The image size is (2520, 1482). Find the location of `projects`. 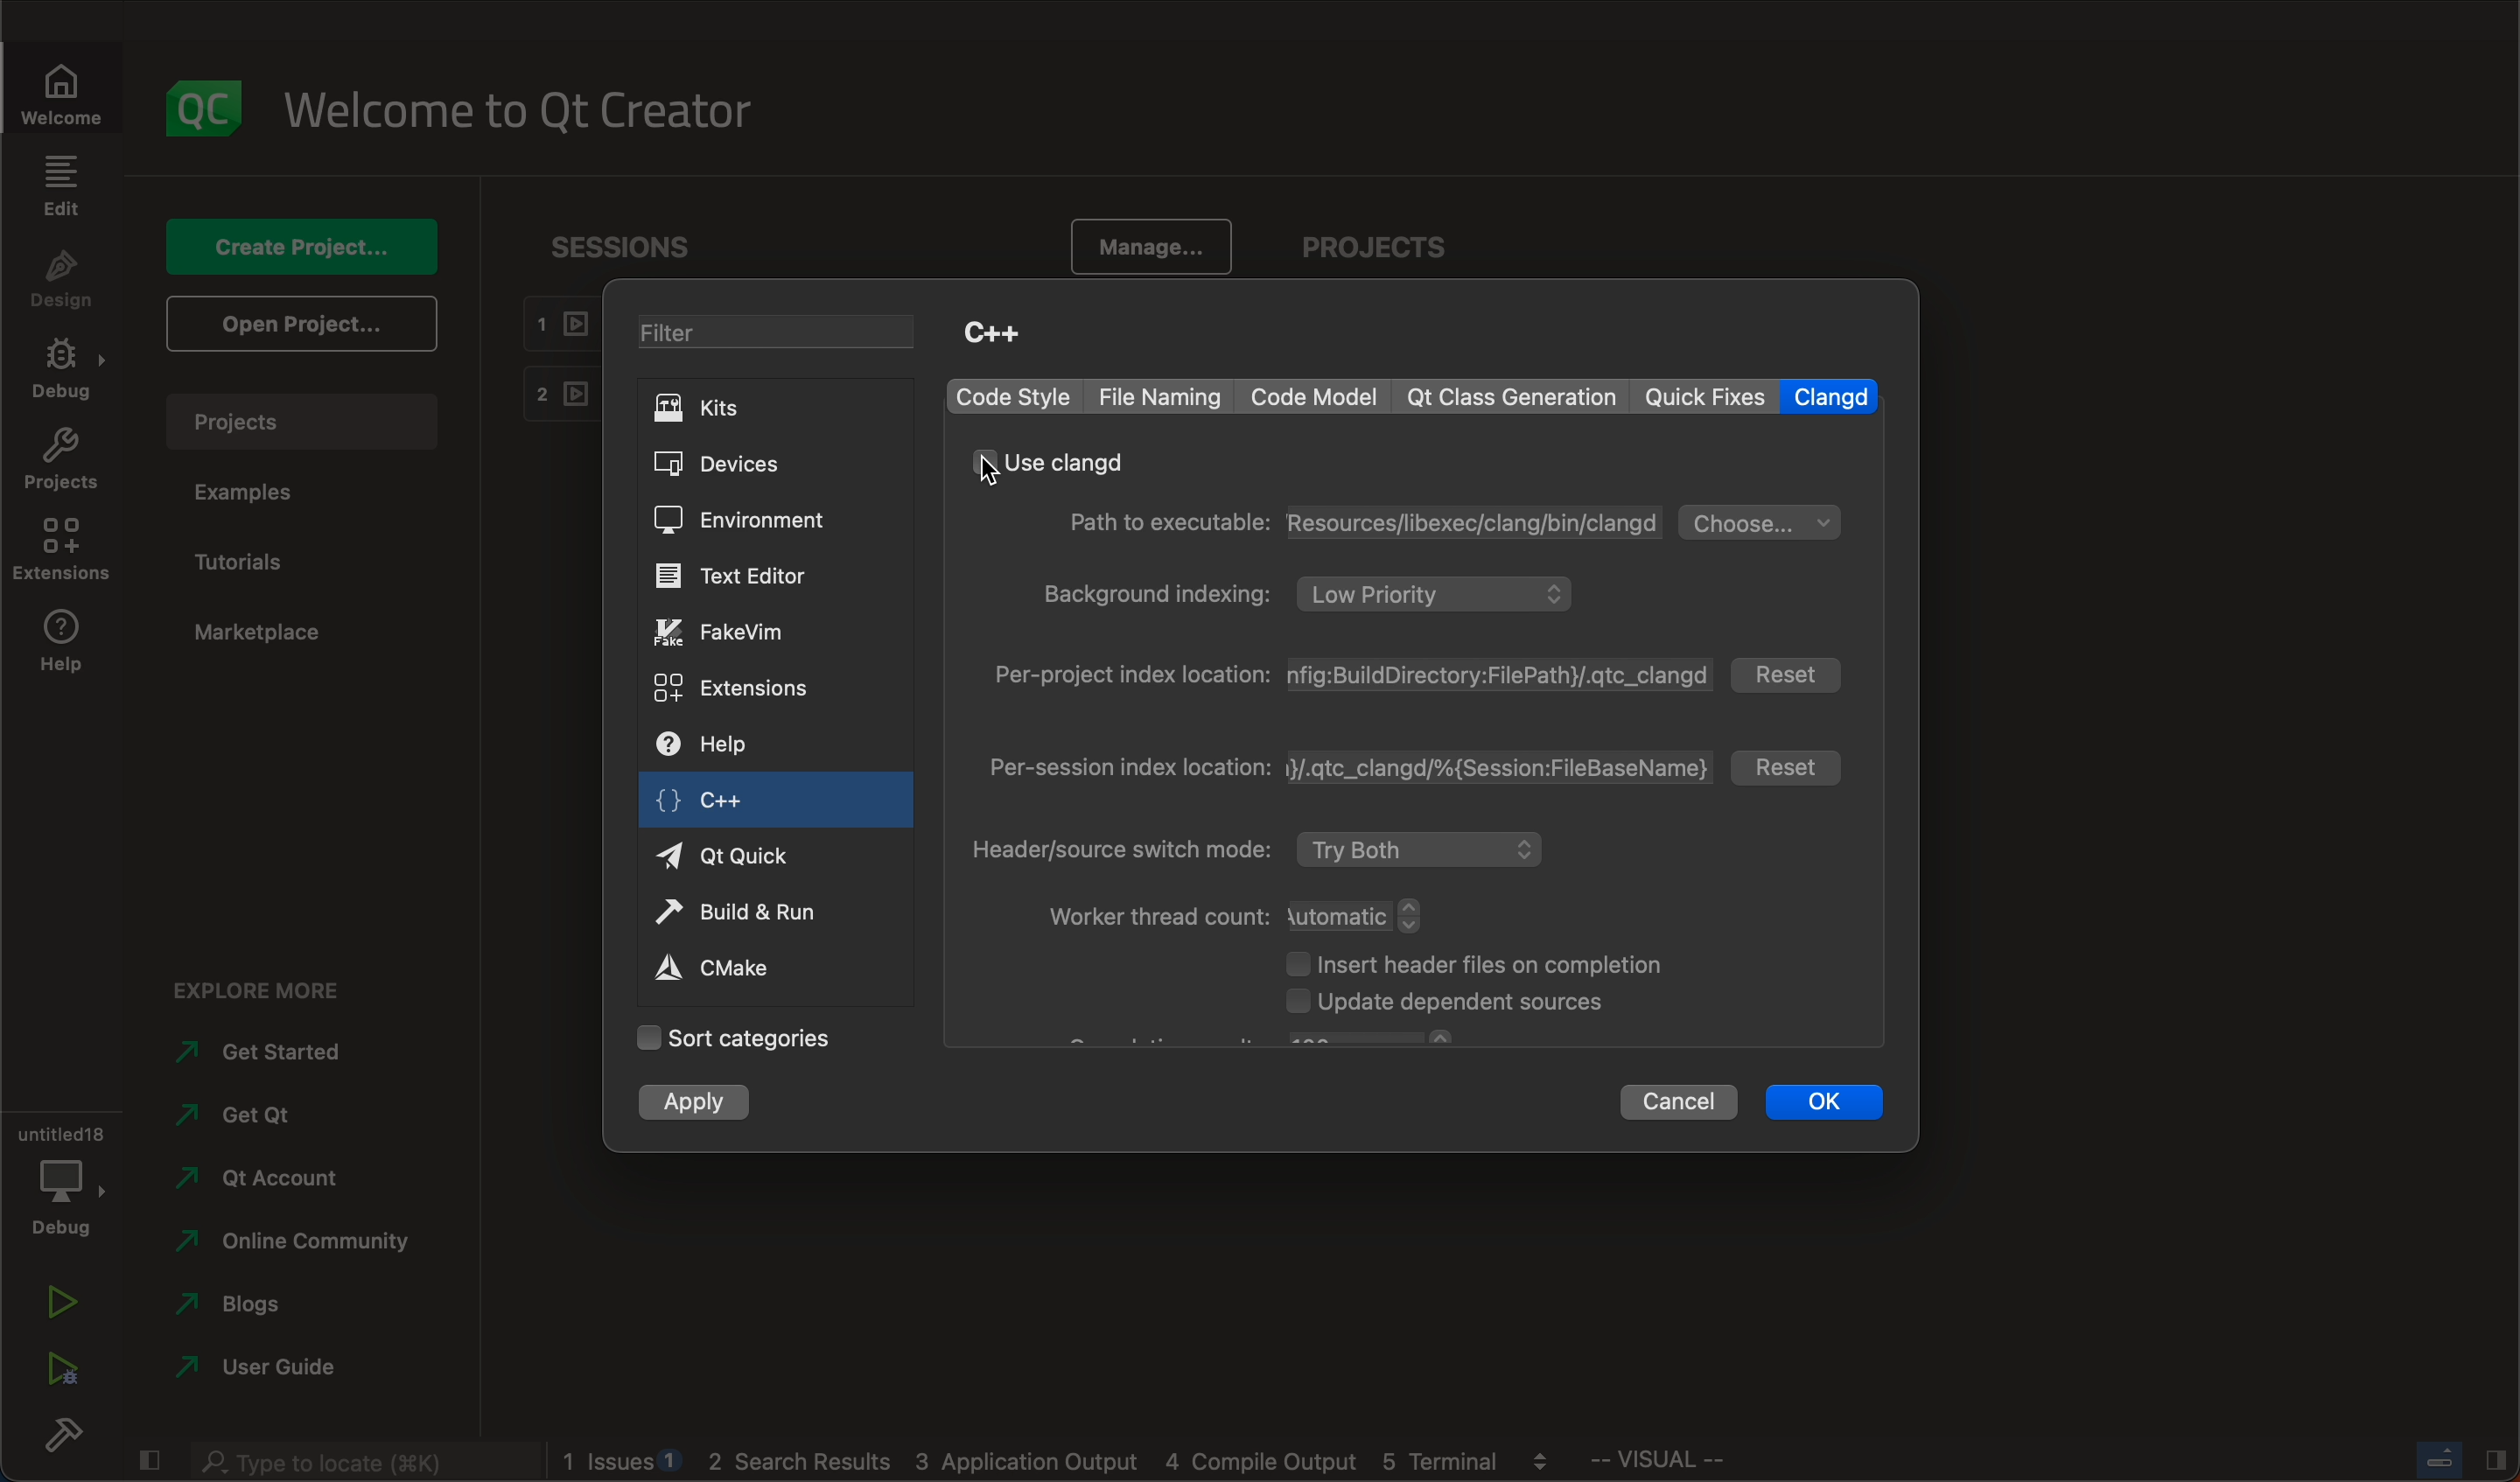

projects is located at coordinates (64, 462).